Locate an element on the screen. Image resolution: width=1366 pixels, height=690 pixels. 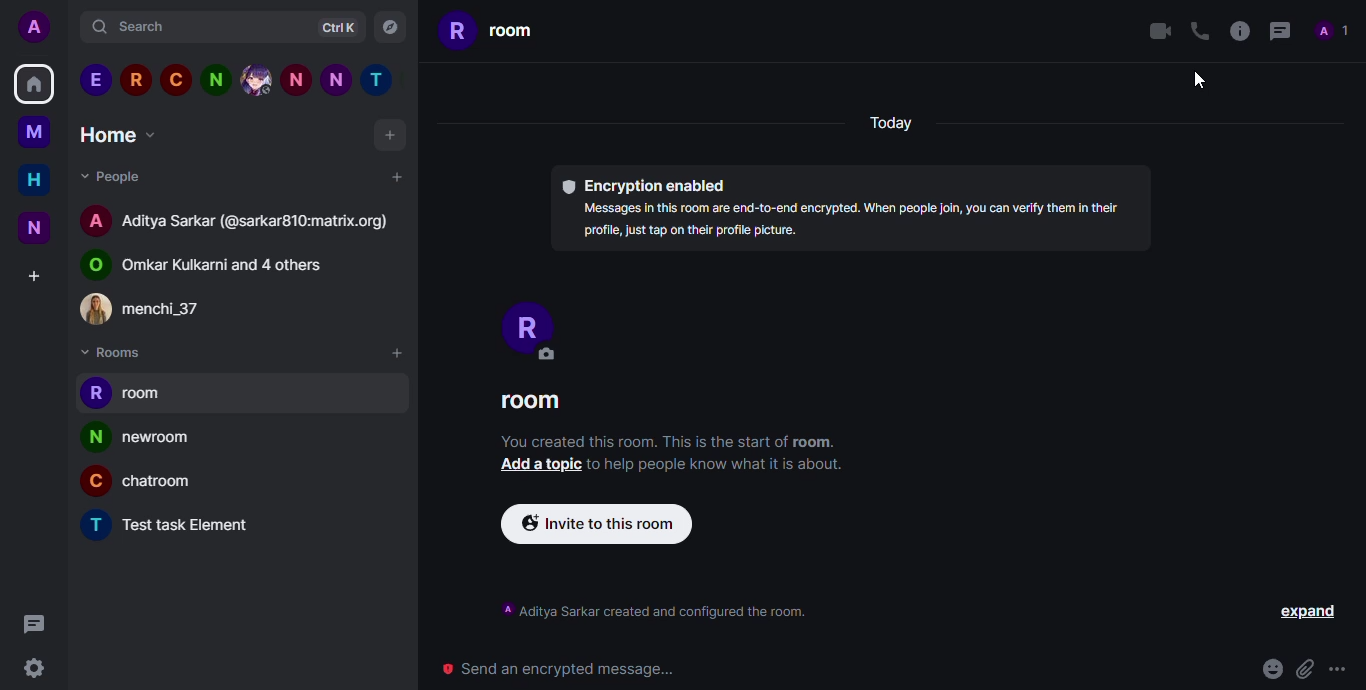
group is located at coordinates (220, 268).